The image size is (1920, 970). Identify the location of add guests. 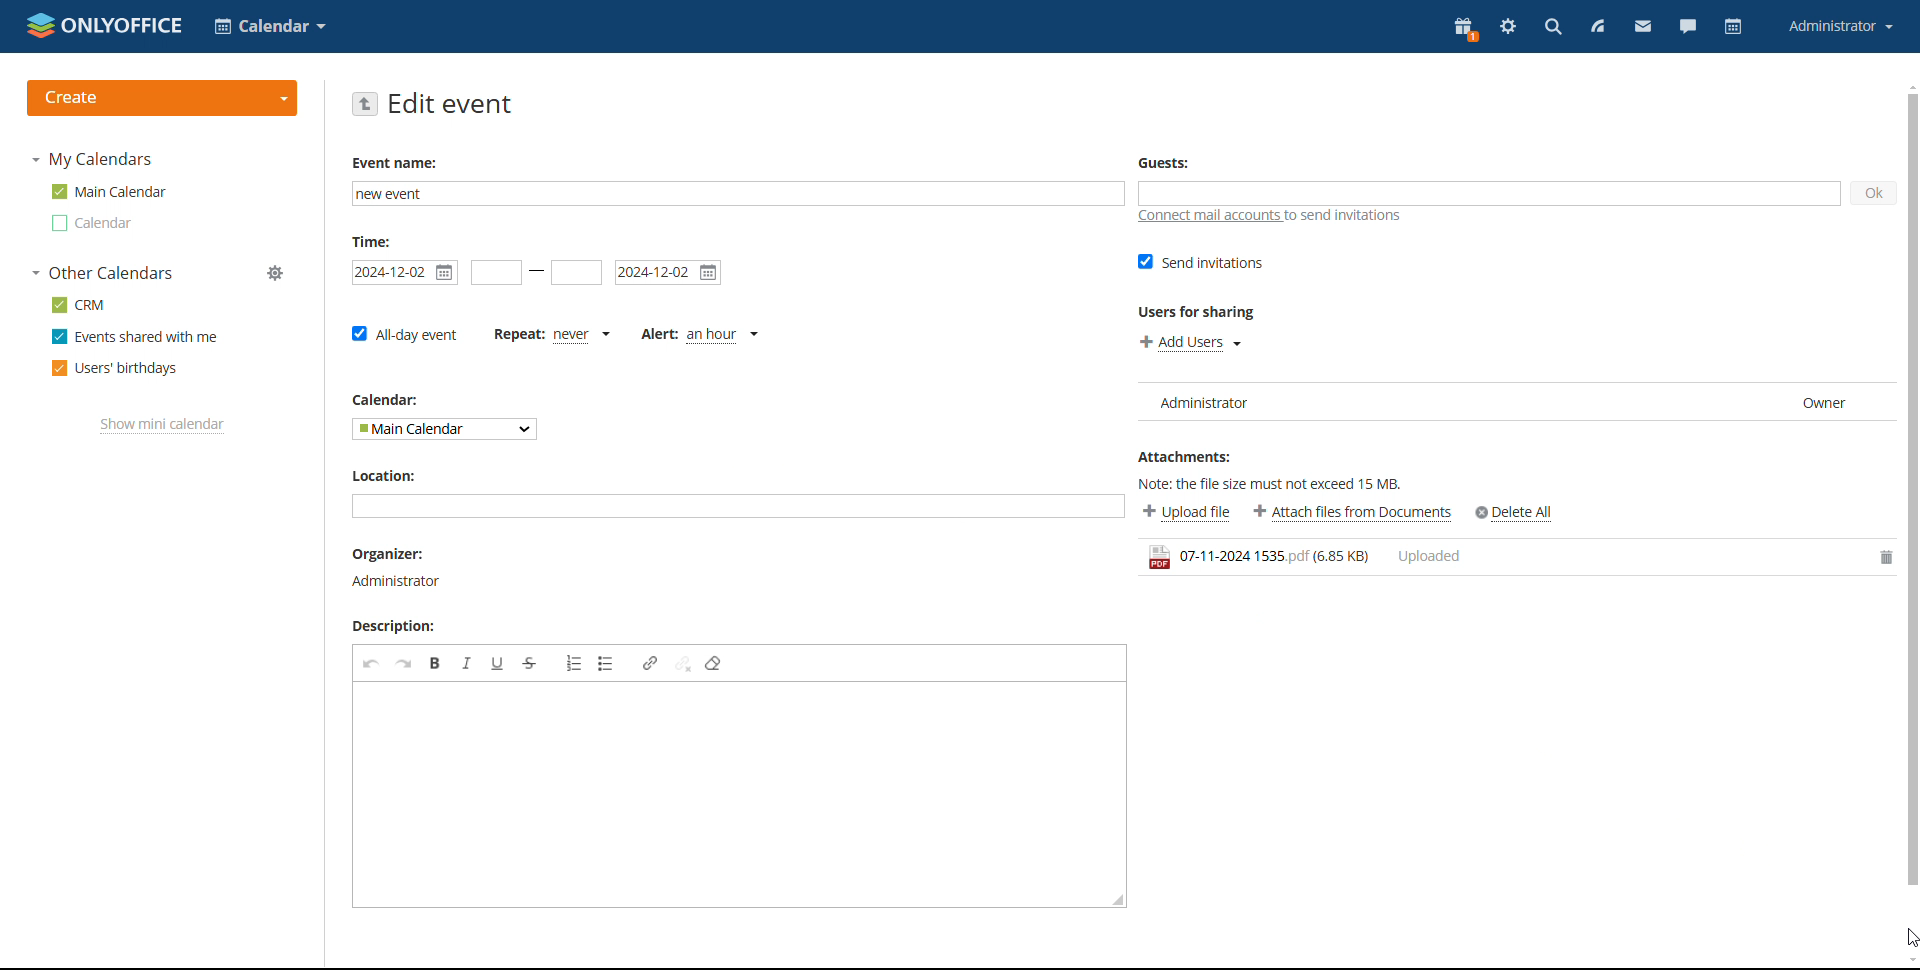
(1487, 193).